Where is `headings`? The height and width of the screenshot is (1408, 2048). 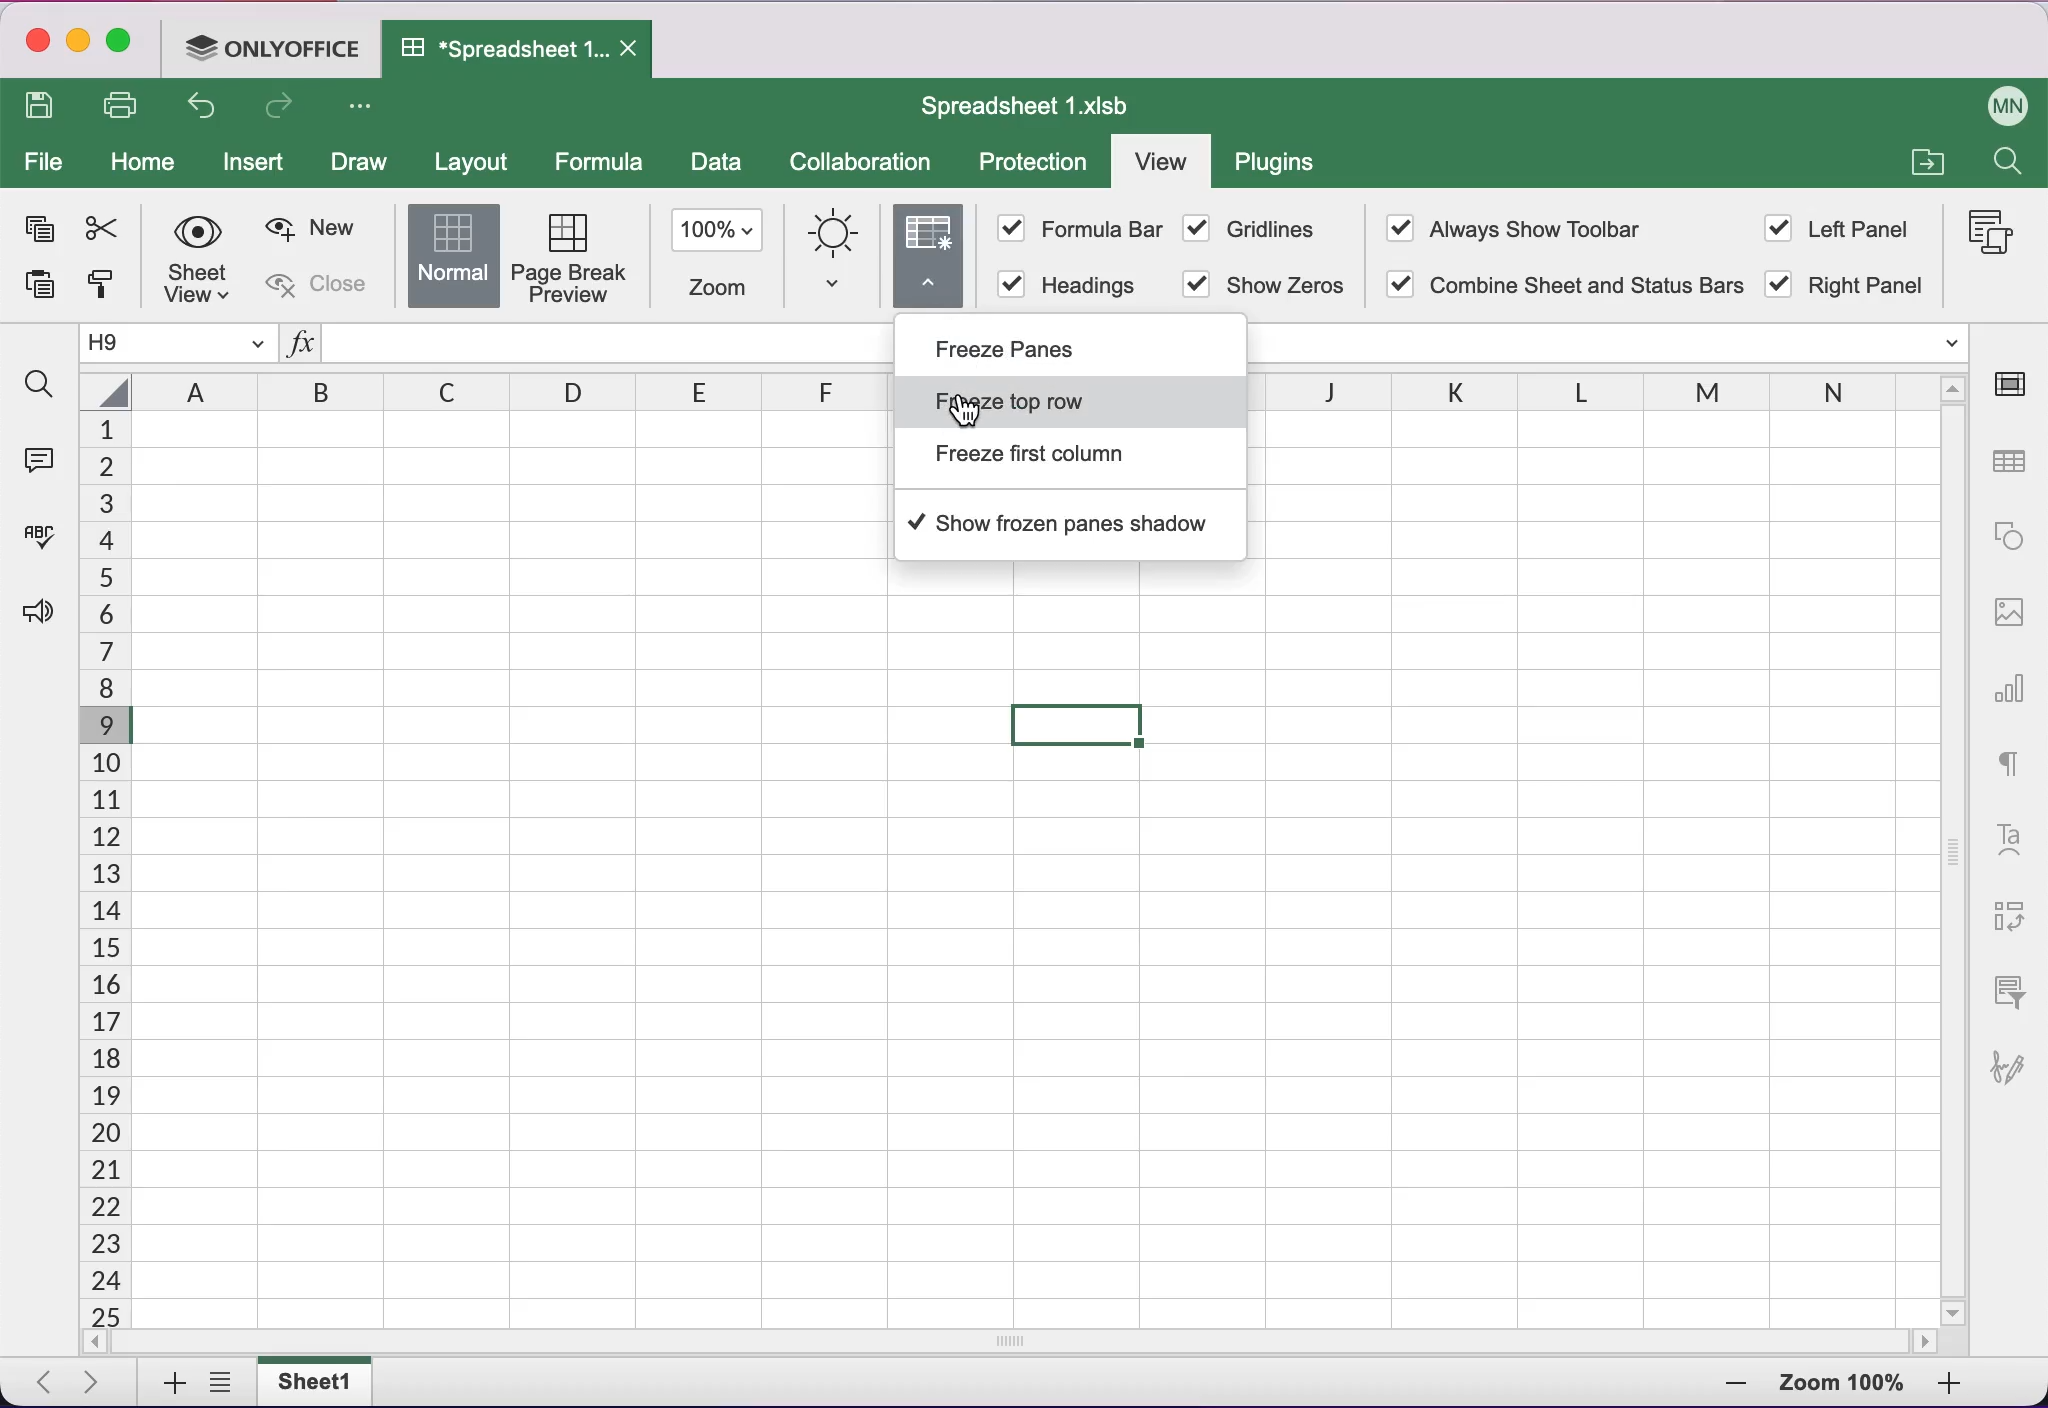
headings is located at coordinates (1065, 284).